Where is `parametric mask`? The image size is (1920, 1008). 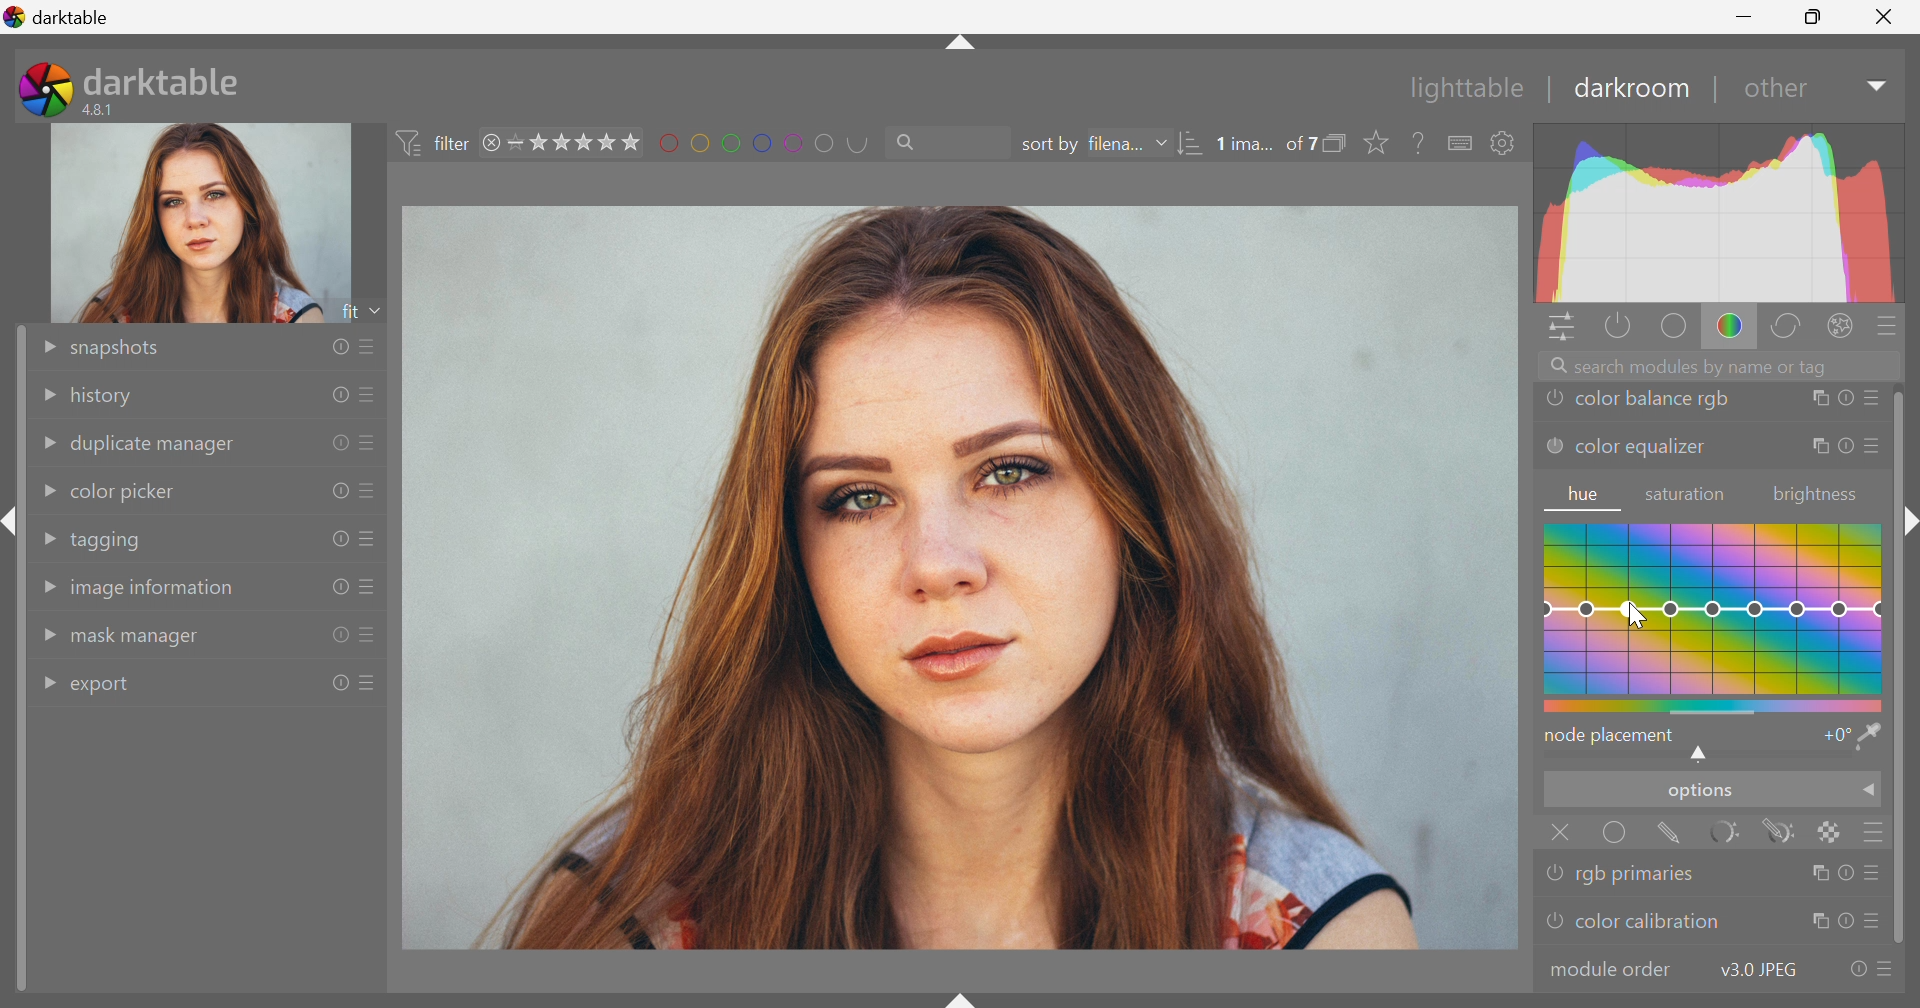
parametric mask is located at coordinates (1733, 832).